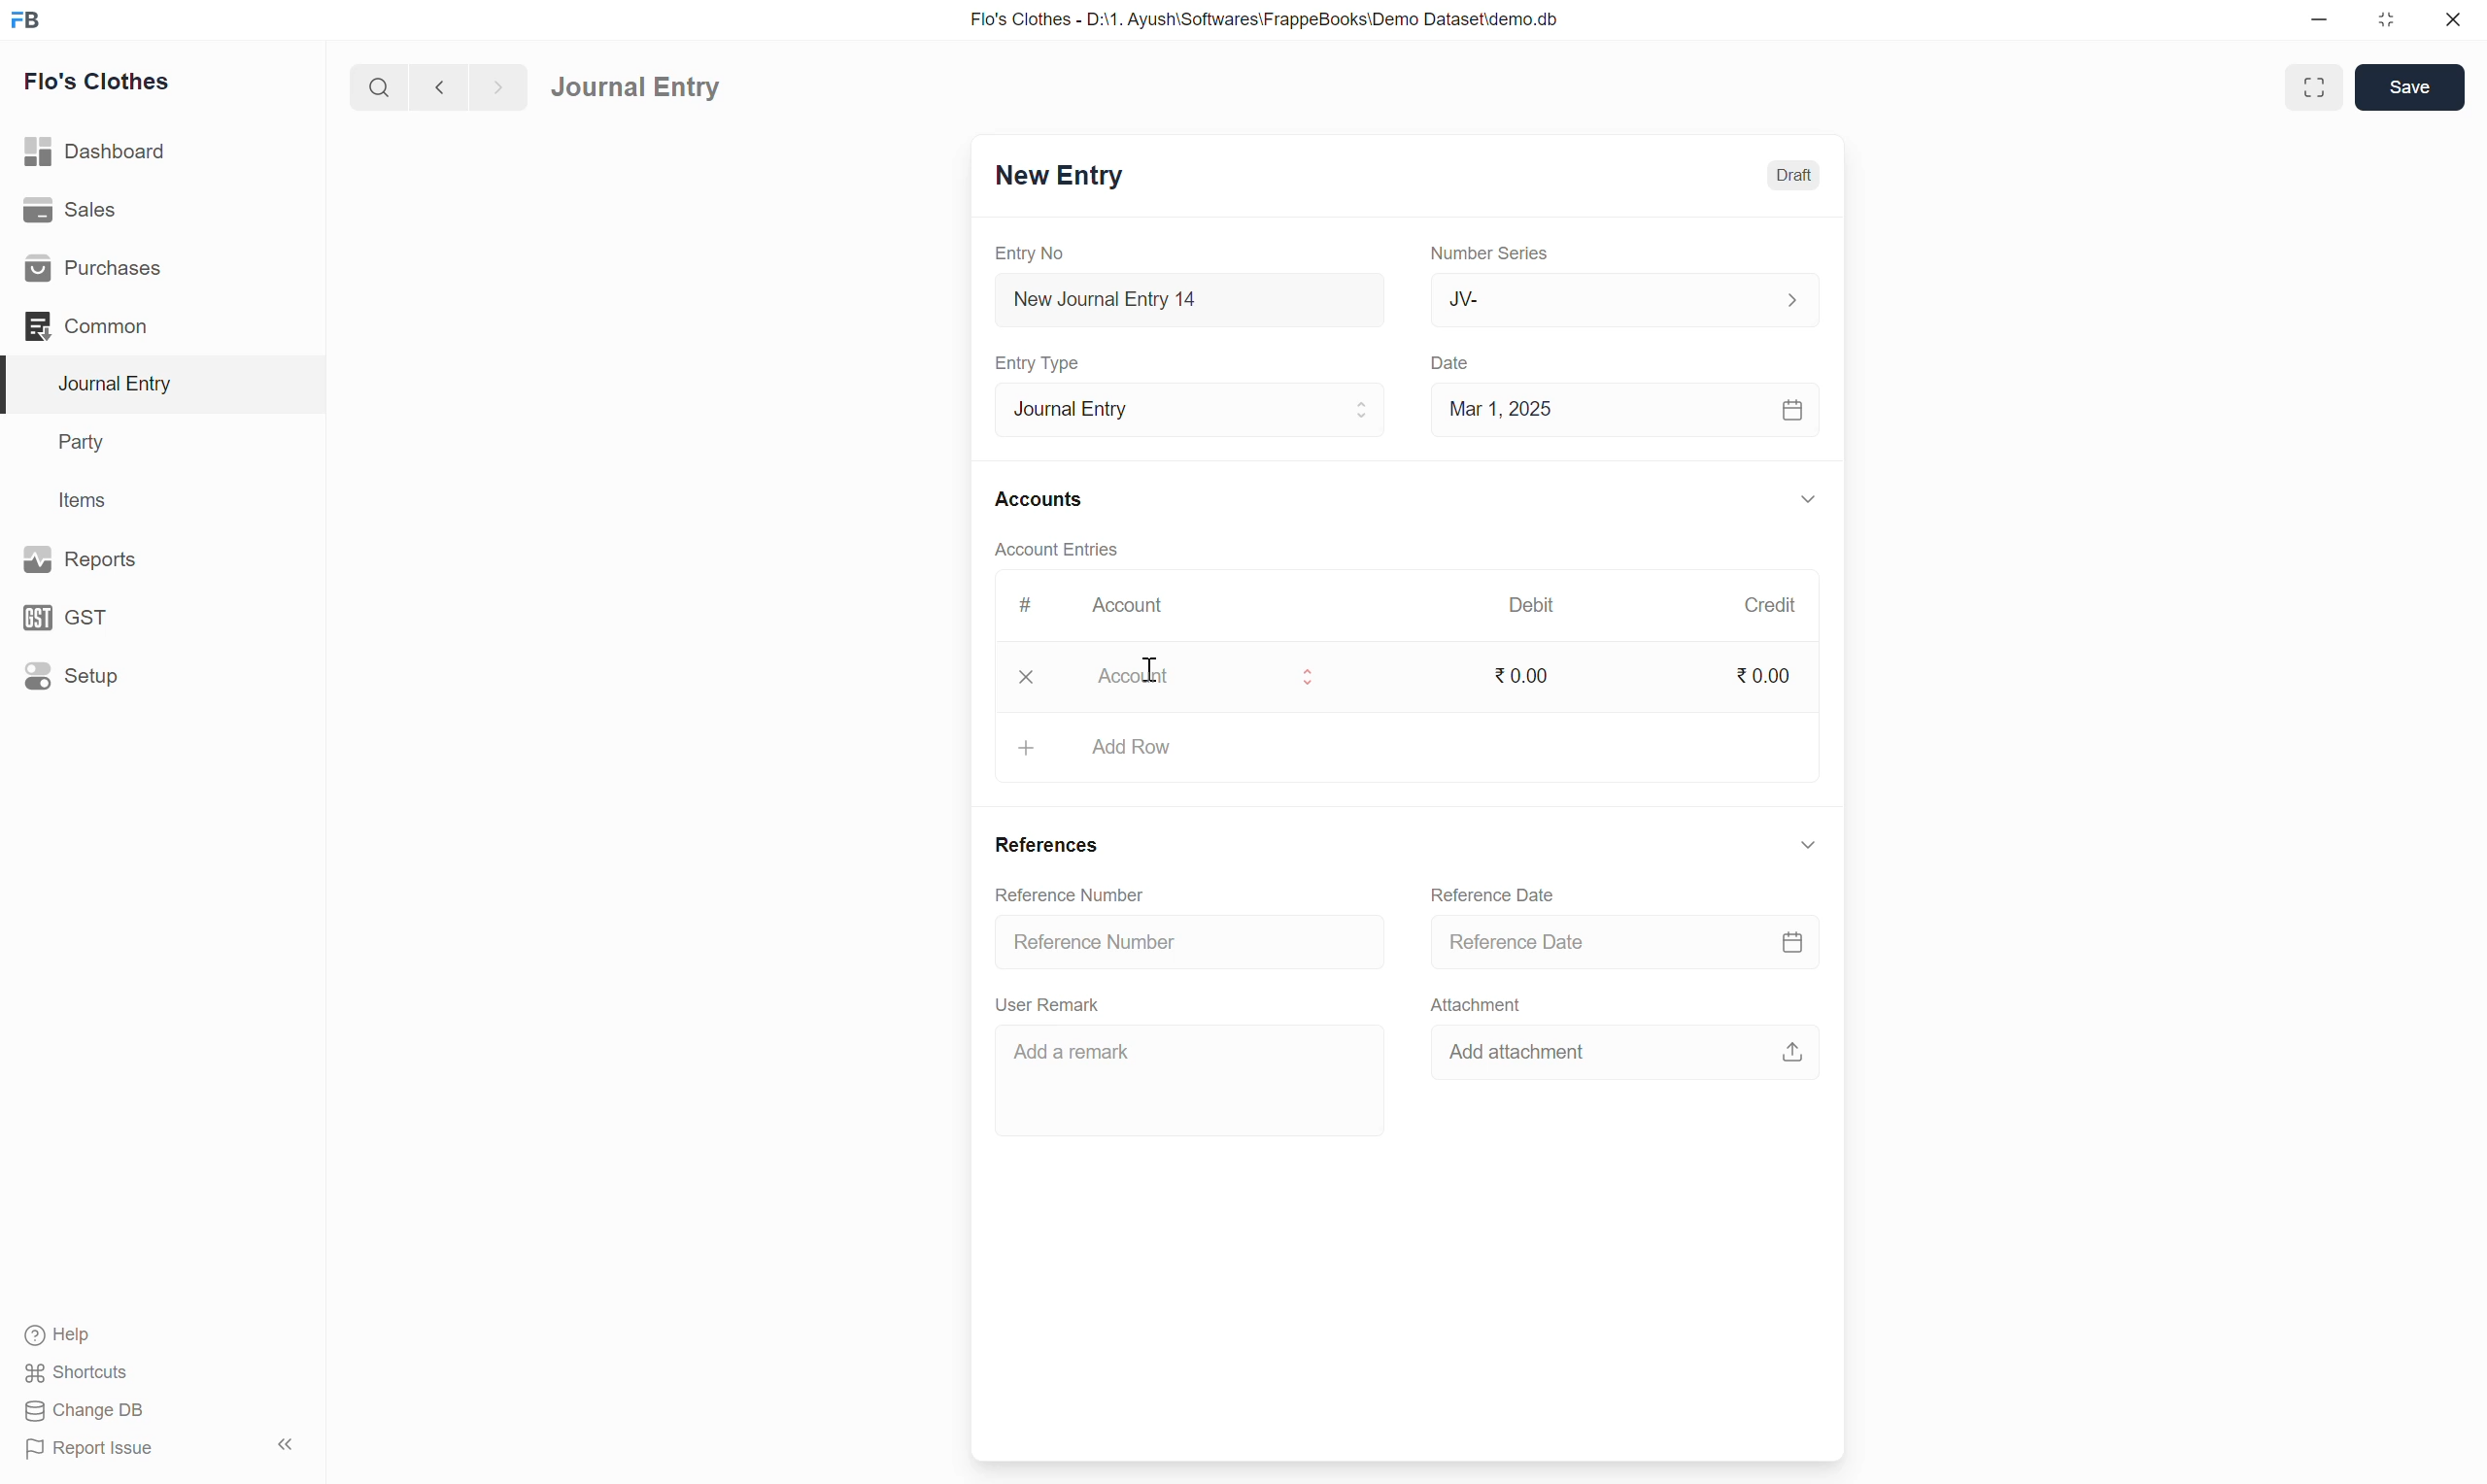 The image size is (2487, 1484). Describe the element at coordinates (1149, 669) in the screenshot. I see `cursor` at that location.